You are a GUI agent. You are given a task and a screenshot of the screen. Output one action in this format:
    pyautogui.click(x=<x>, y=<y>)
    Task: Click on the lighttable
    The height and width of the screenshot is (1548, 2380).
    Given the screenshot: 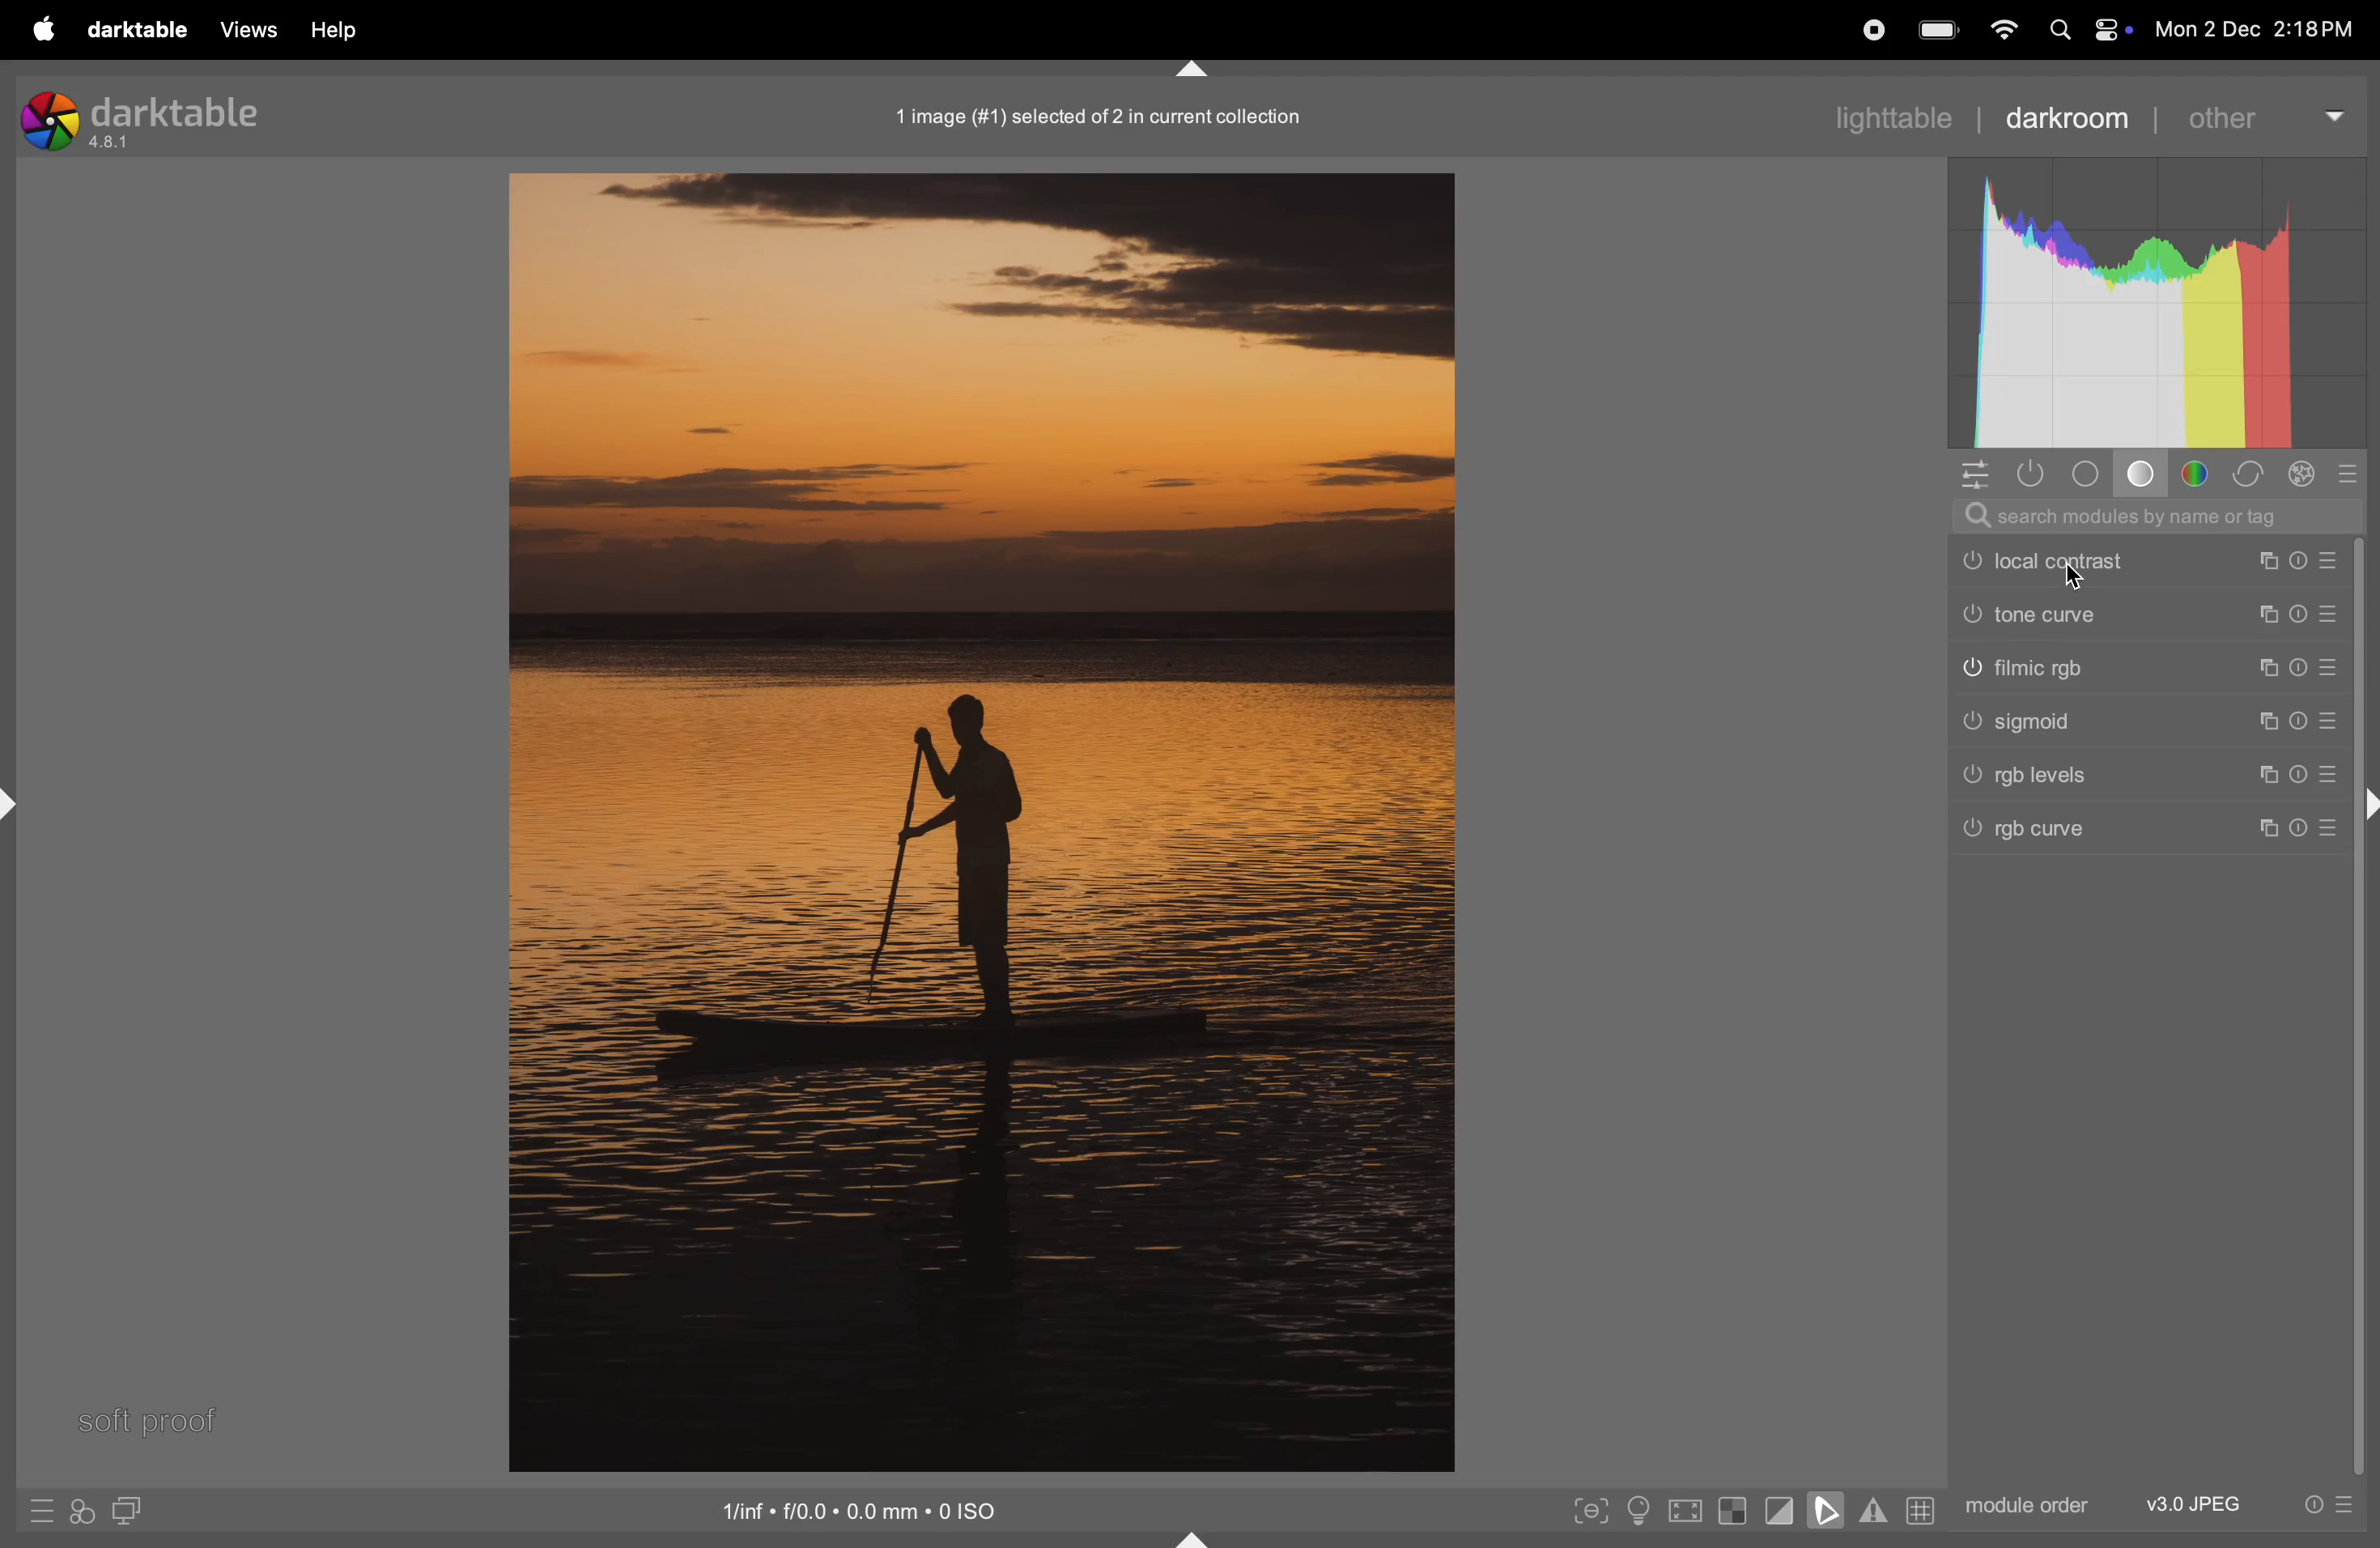 What is the action you would take?
    pyautogui.click(x=1894, y=116)
    